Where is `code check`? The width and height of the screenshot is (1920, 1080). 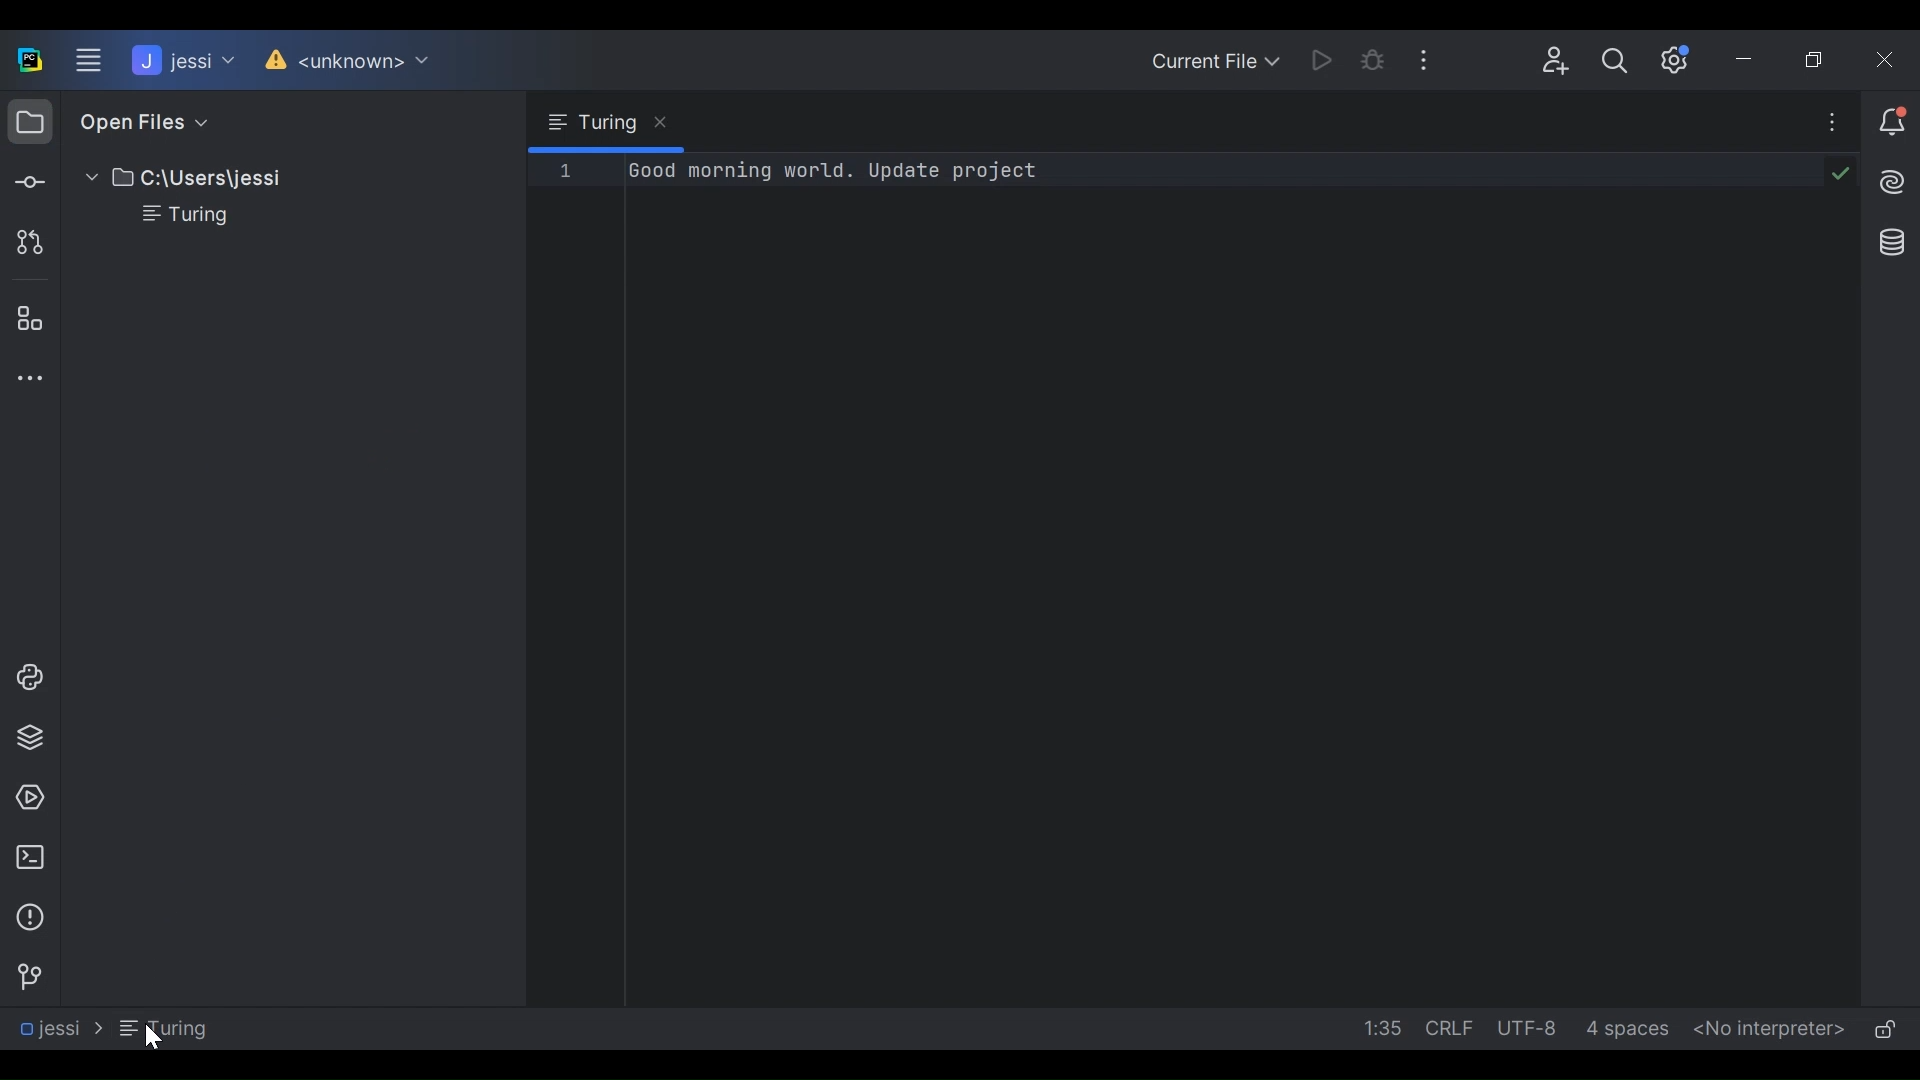 code check is located at coordinates (1841, 173).